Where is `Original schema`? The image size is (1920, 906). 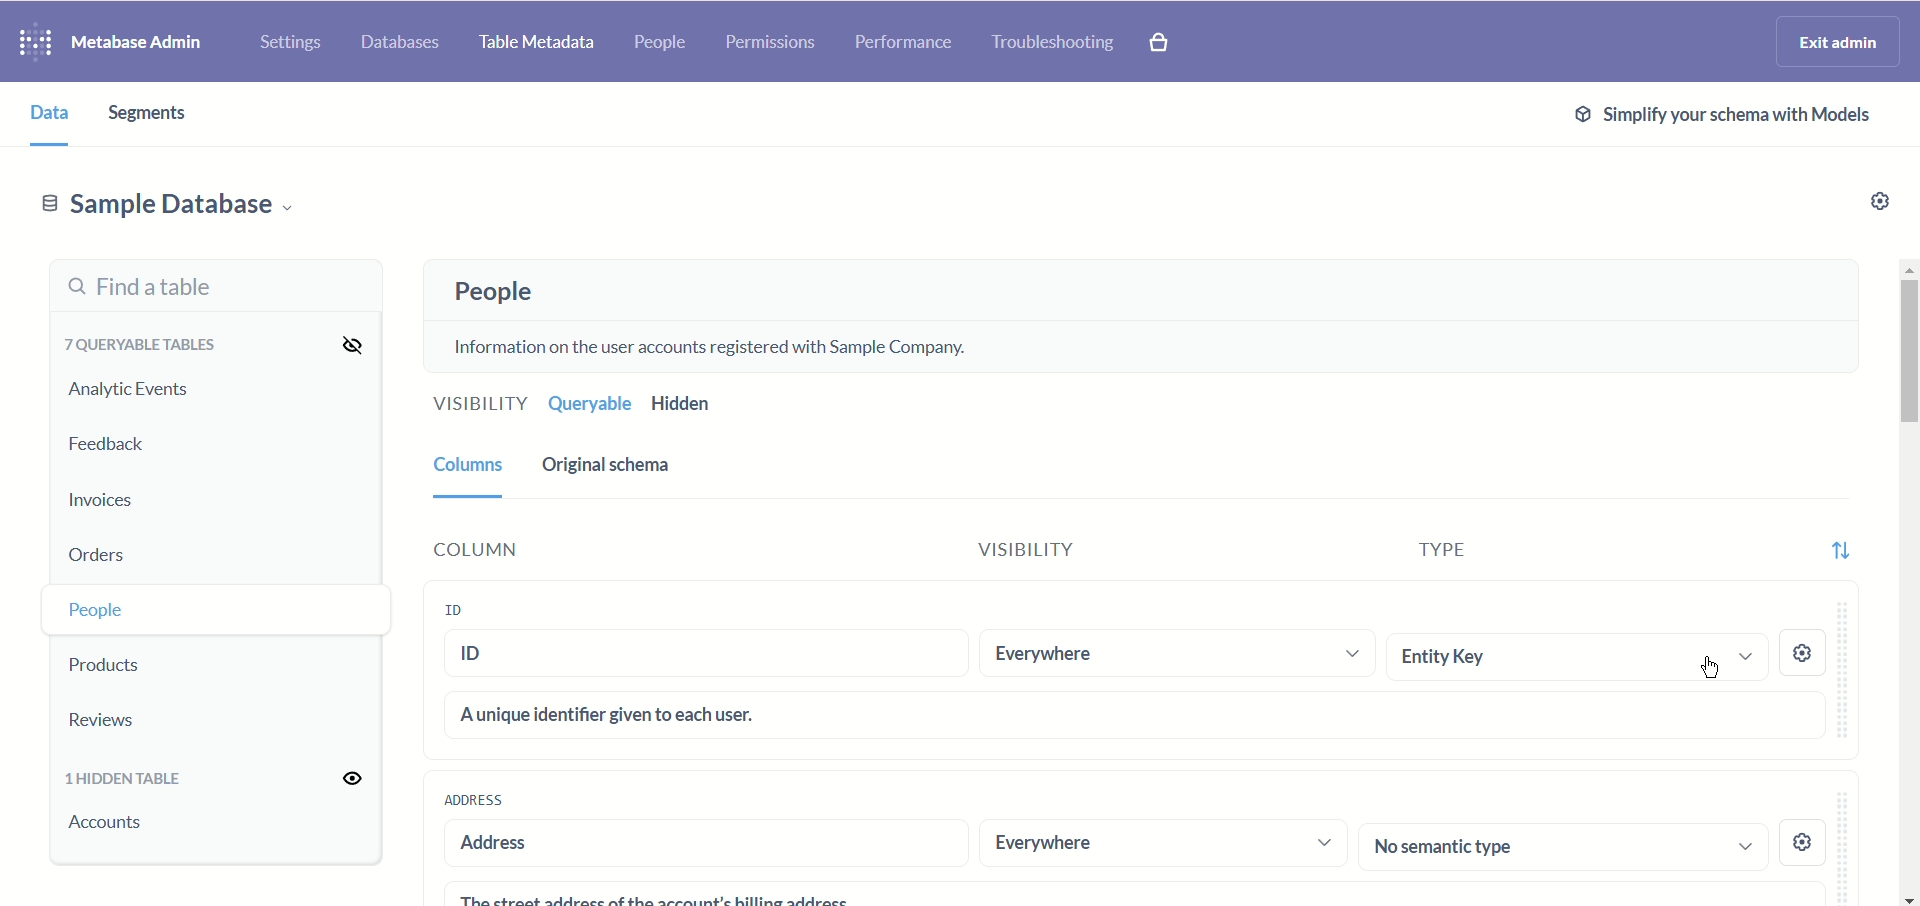
Original schema is located at coordinates (610, 465).